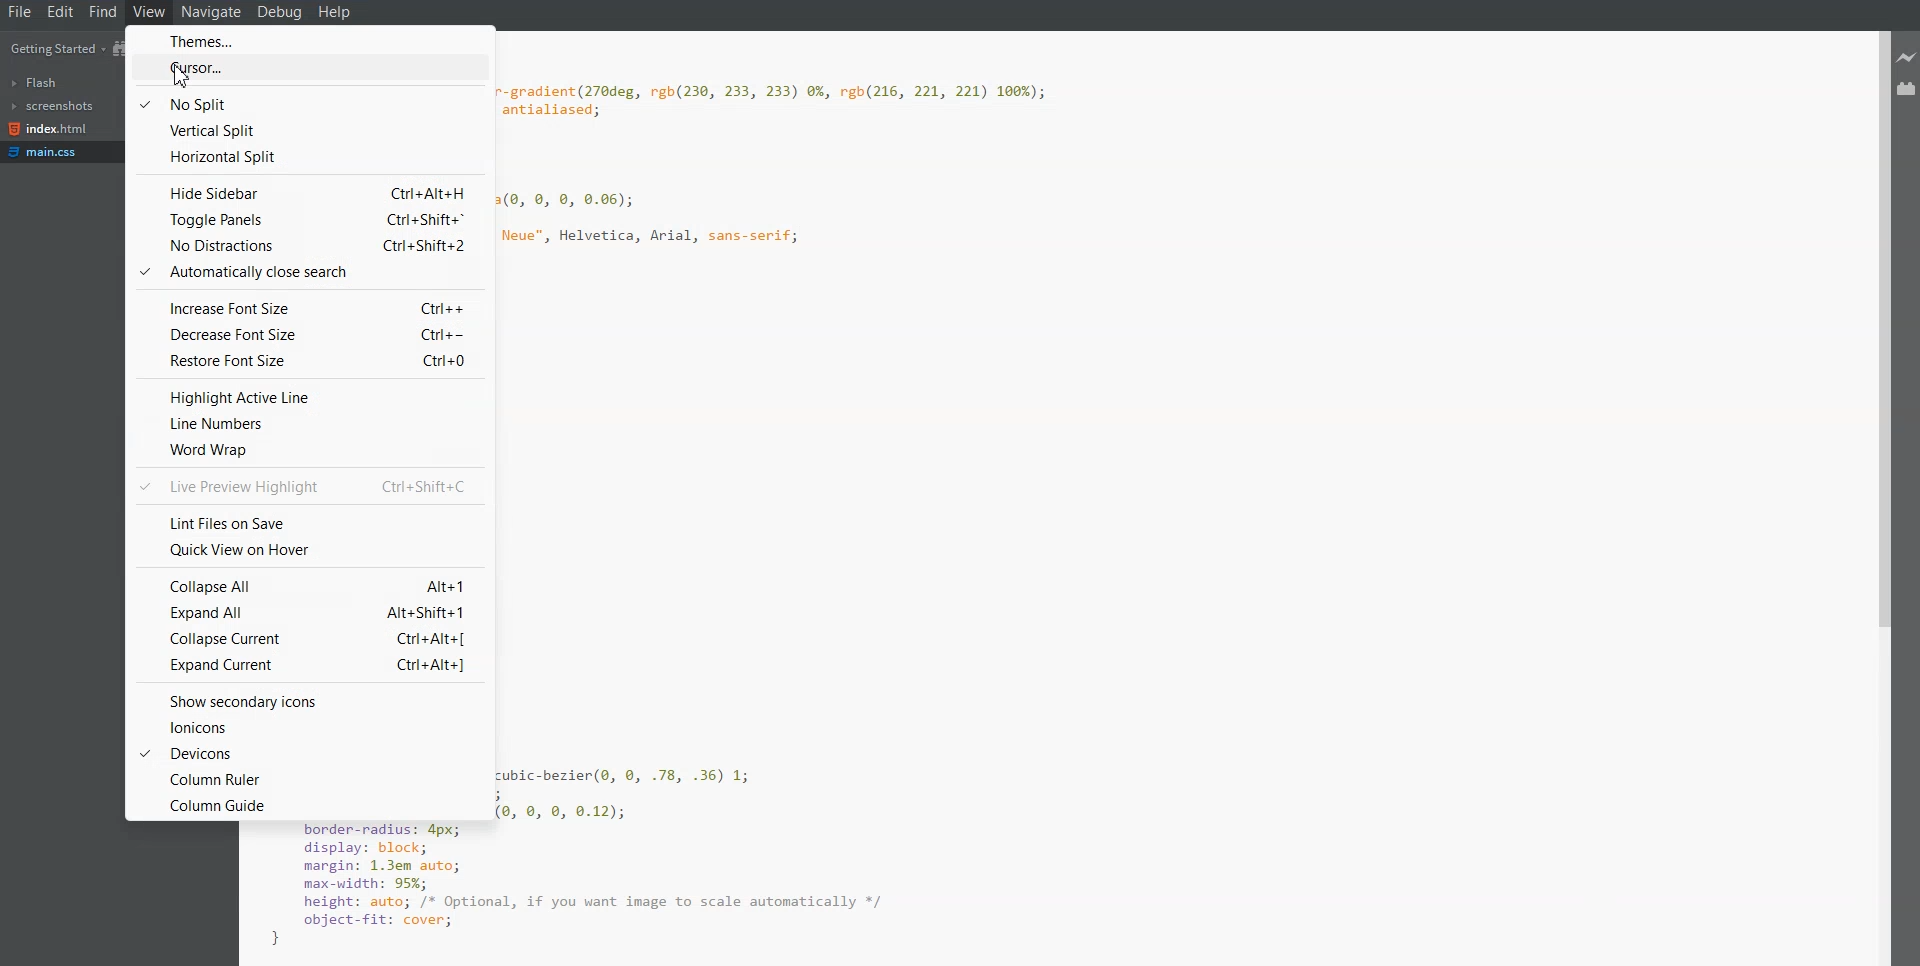 The width and height of the screenshot is (1920, 966). Describe the element at coordinates (310, 727) in the screenshot. I see `Ionicons` at that location.